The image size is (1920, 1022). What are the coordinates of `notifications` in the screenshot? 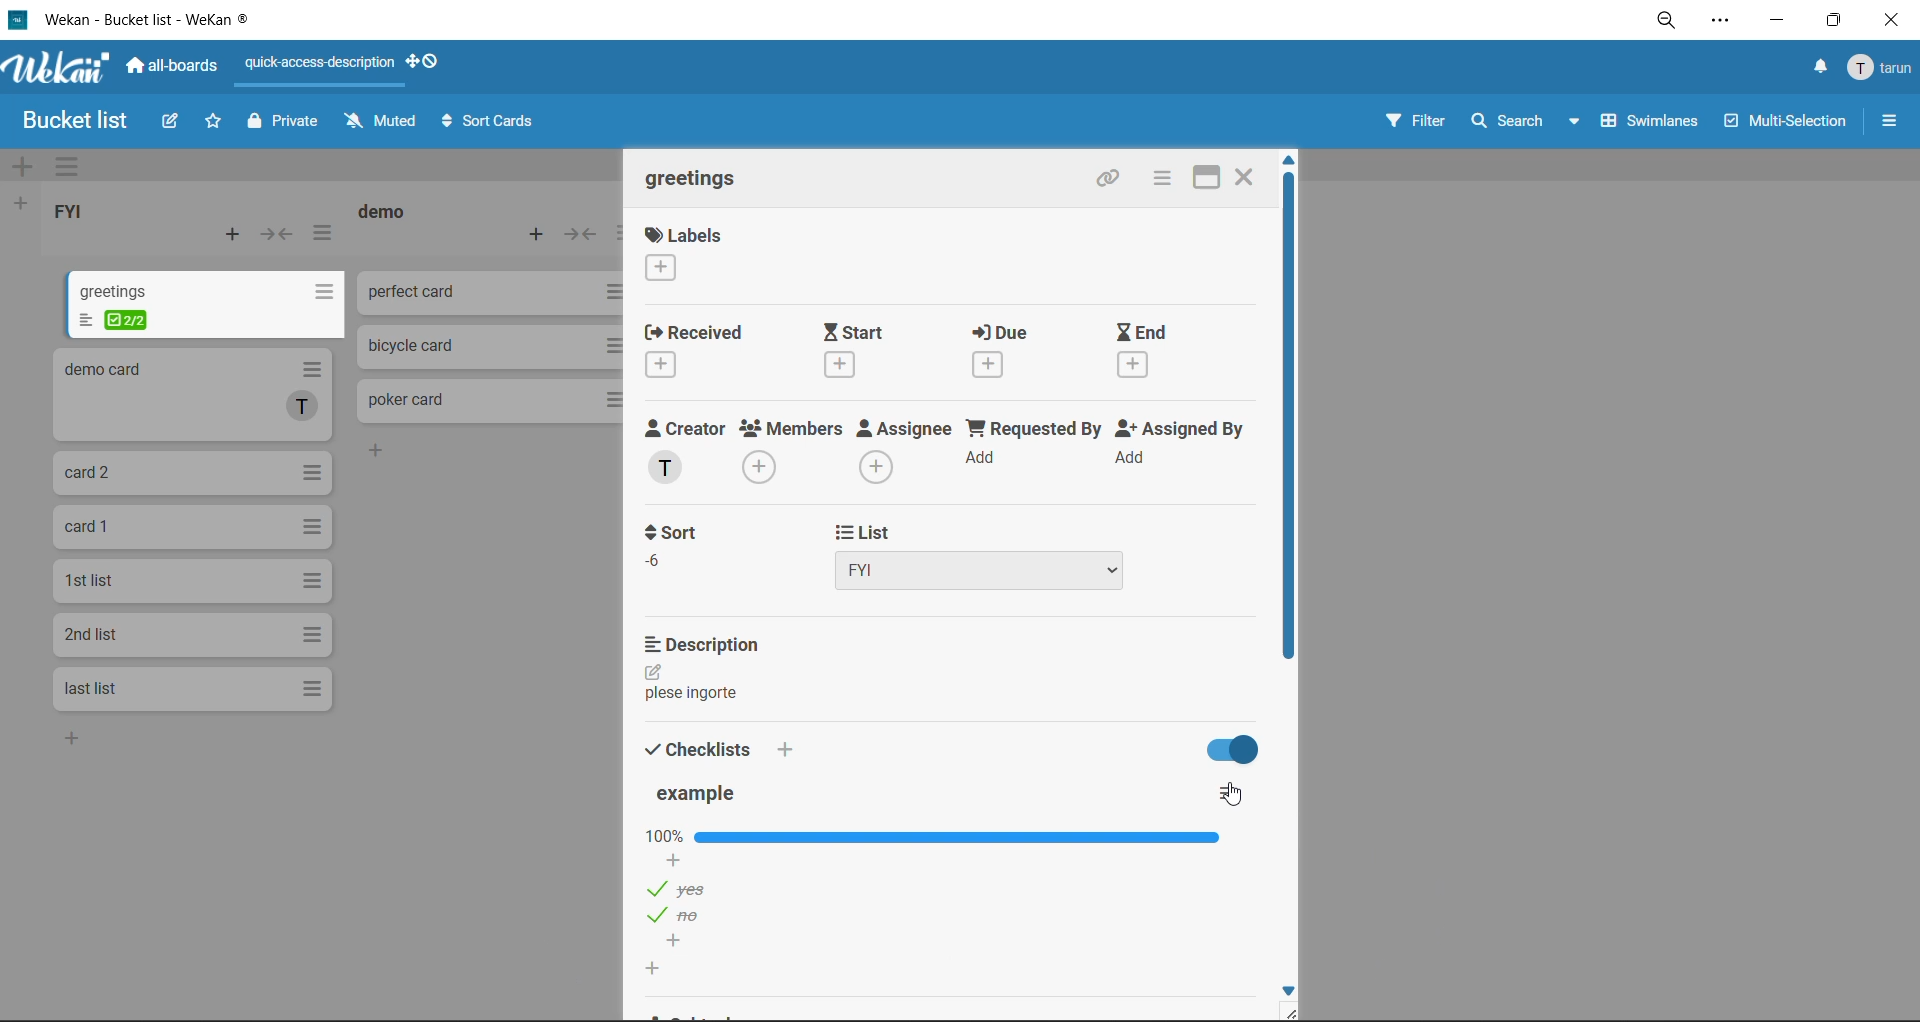 It's located at (1819, 66).